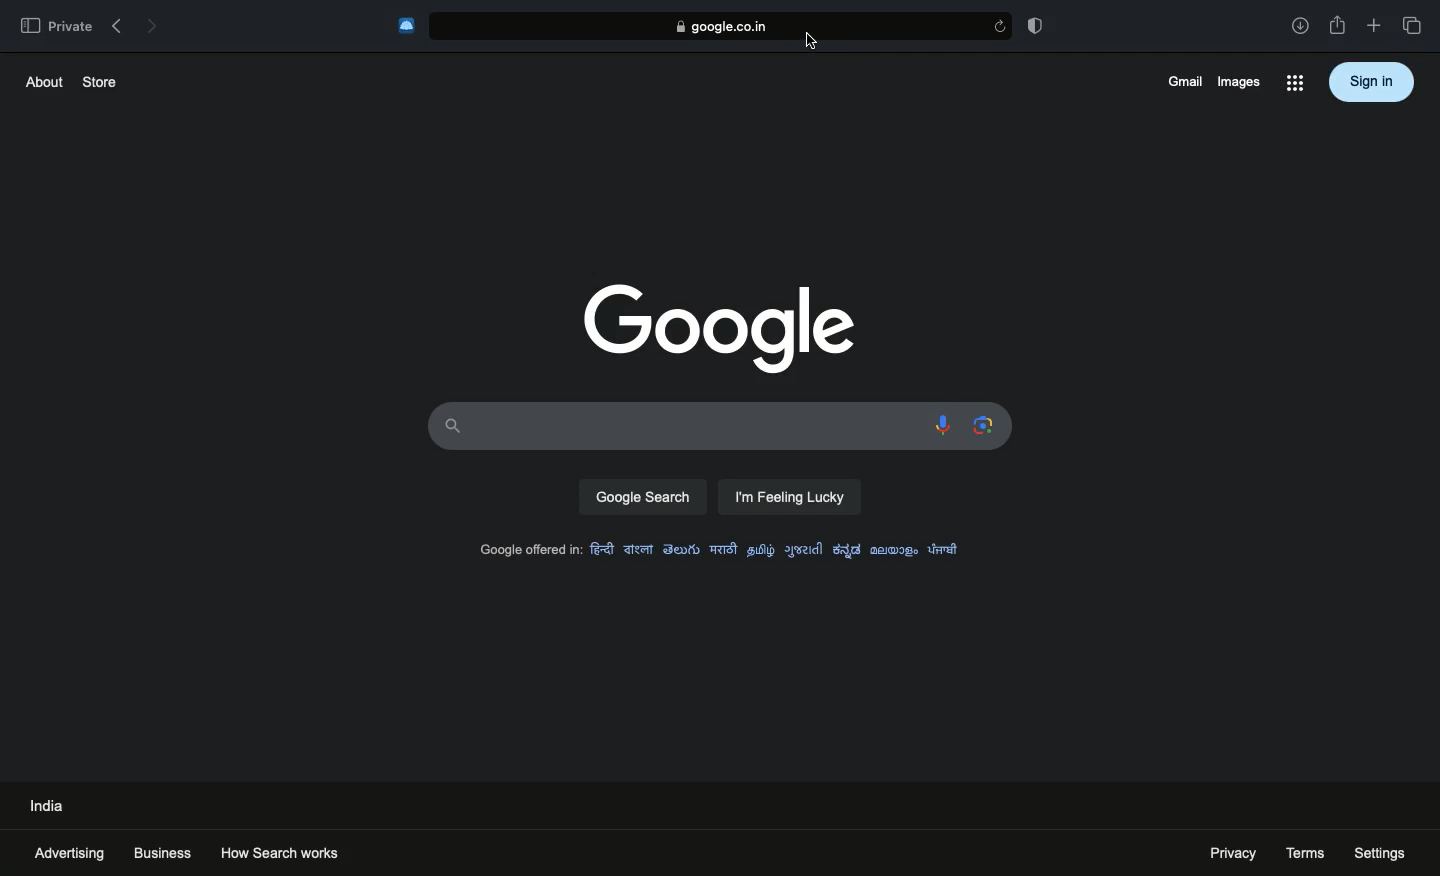 The height and width of the screenshot is (876, 1440). I want to click on privacy, so click(1226, 853).